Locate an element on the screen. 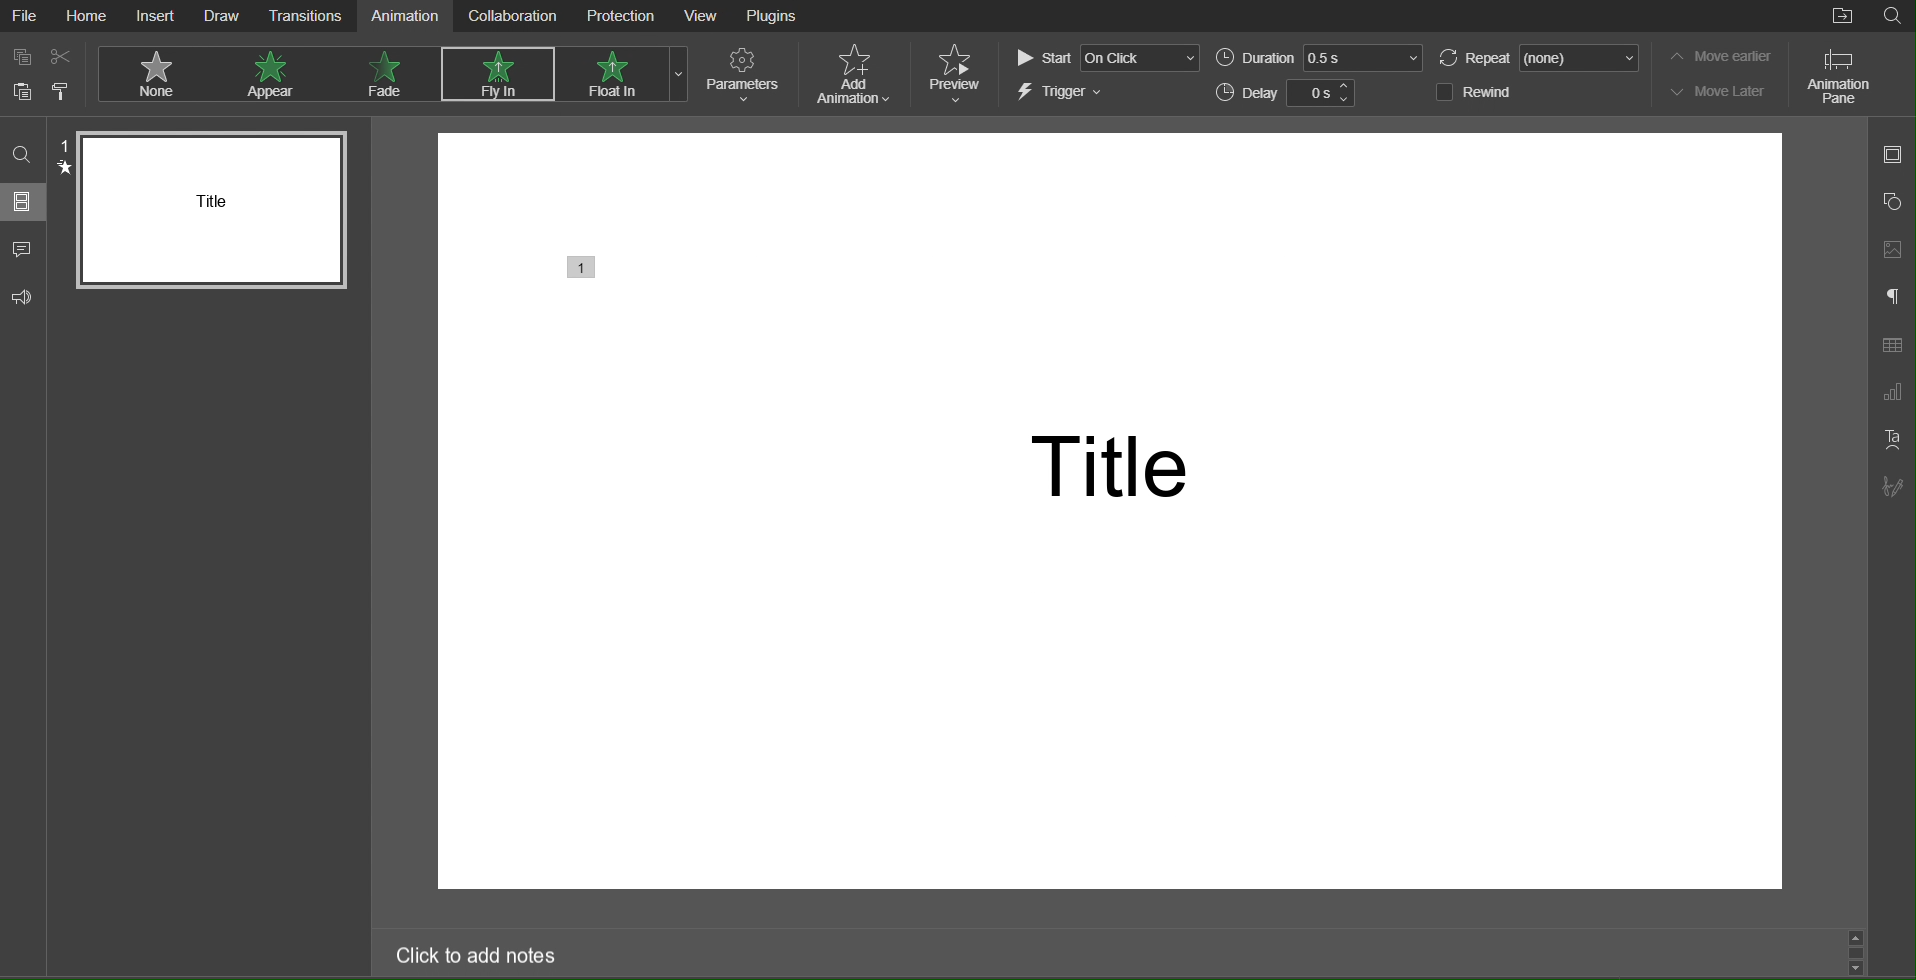  Slide 1 is located at coordinates (209, 207).